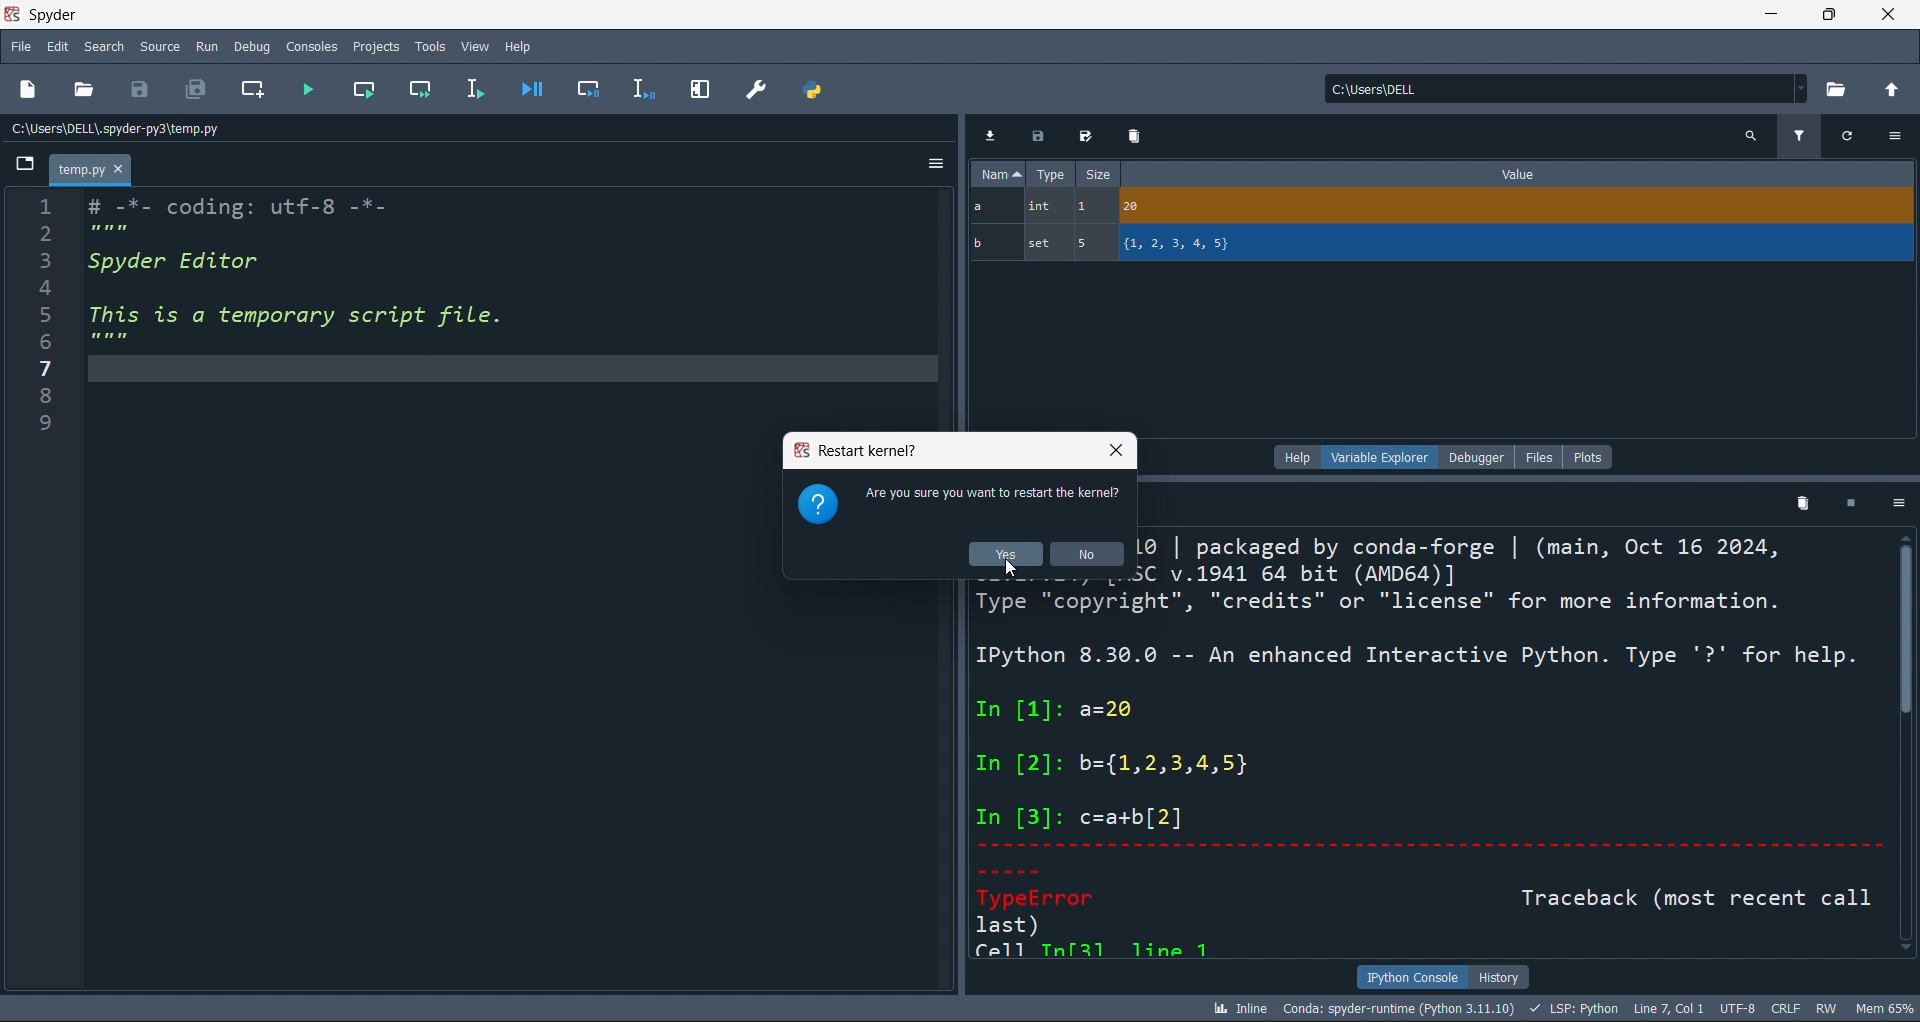  Describe the element at coordinates (1136, 136) in the screenshot. I see `delete` at that location.